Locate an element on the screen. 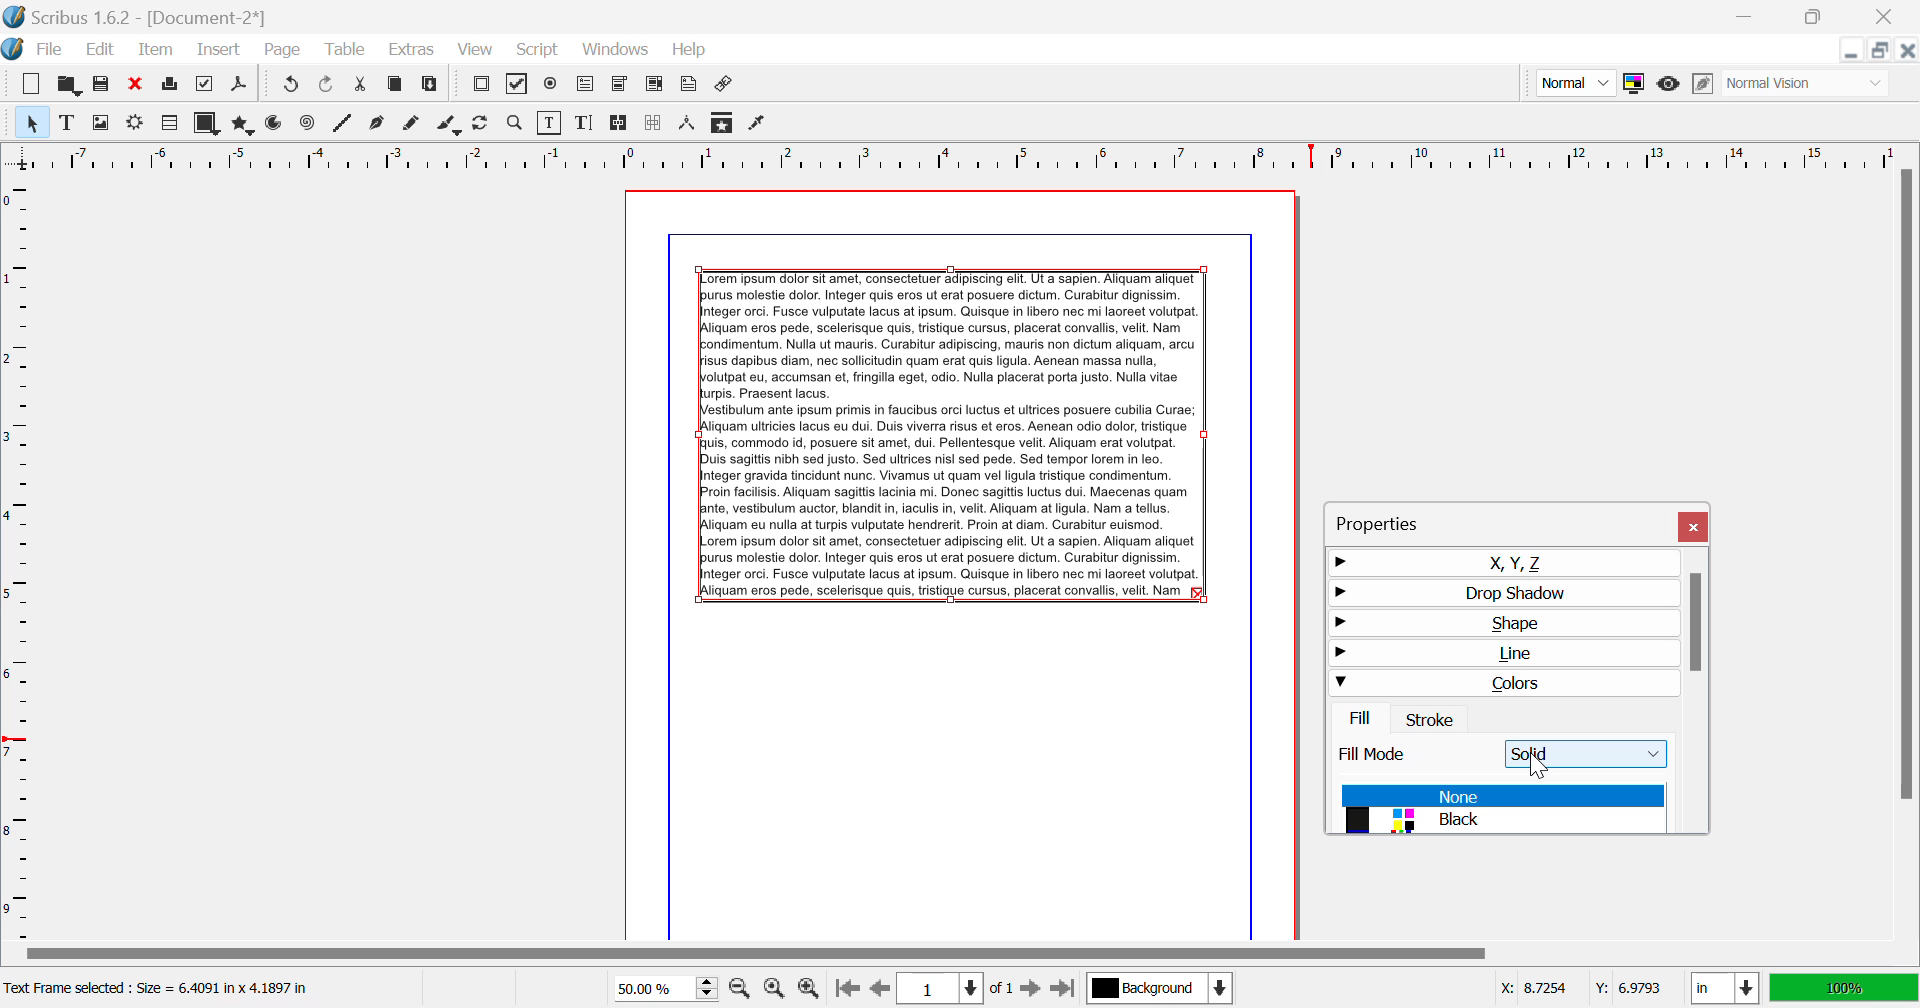 This screenshot has width=1920, height=1008. Save is located at coordinates (101, 84).